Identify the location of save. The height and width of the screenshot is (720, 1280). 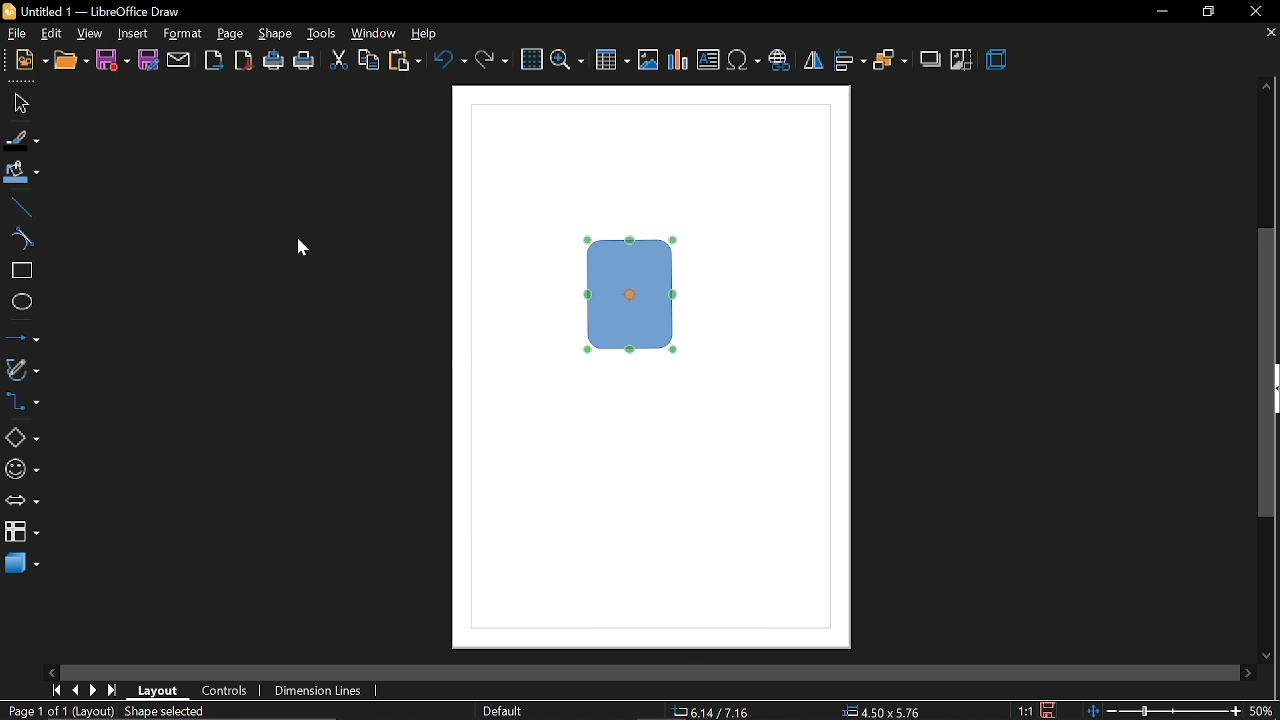
(1049, 710).